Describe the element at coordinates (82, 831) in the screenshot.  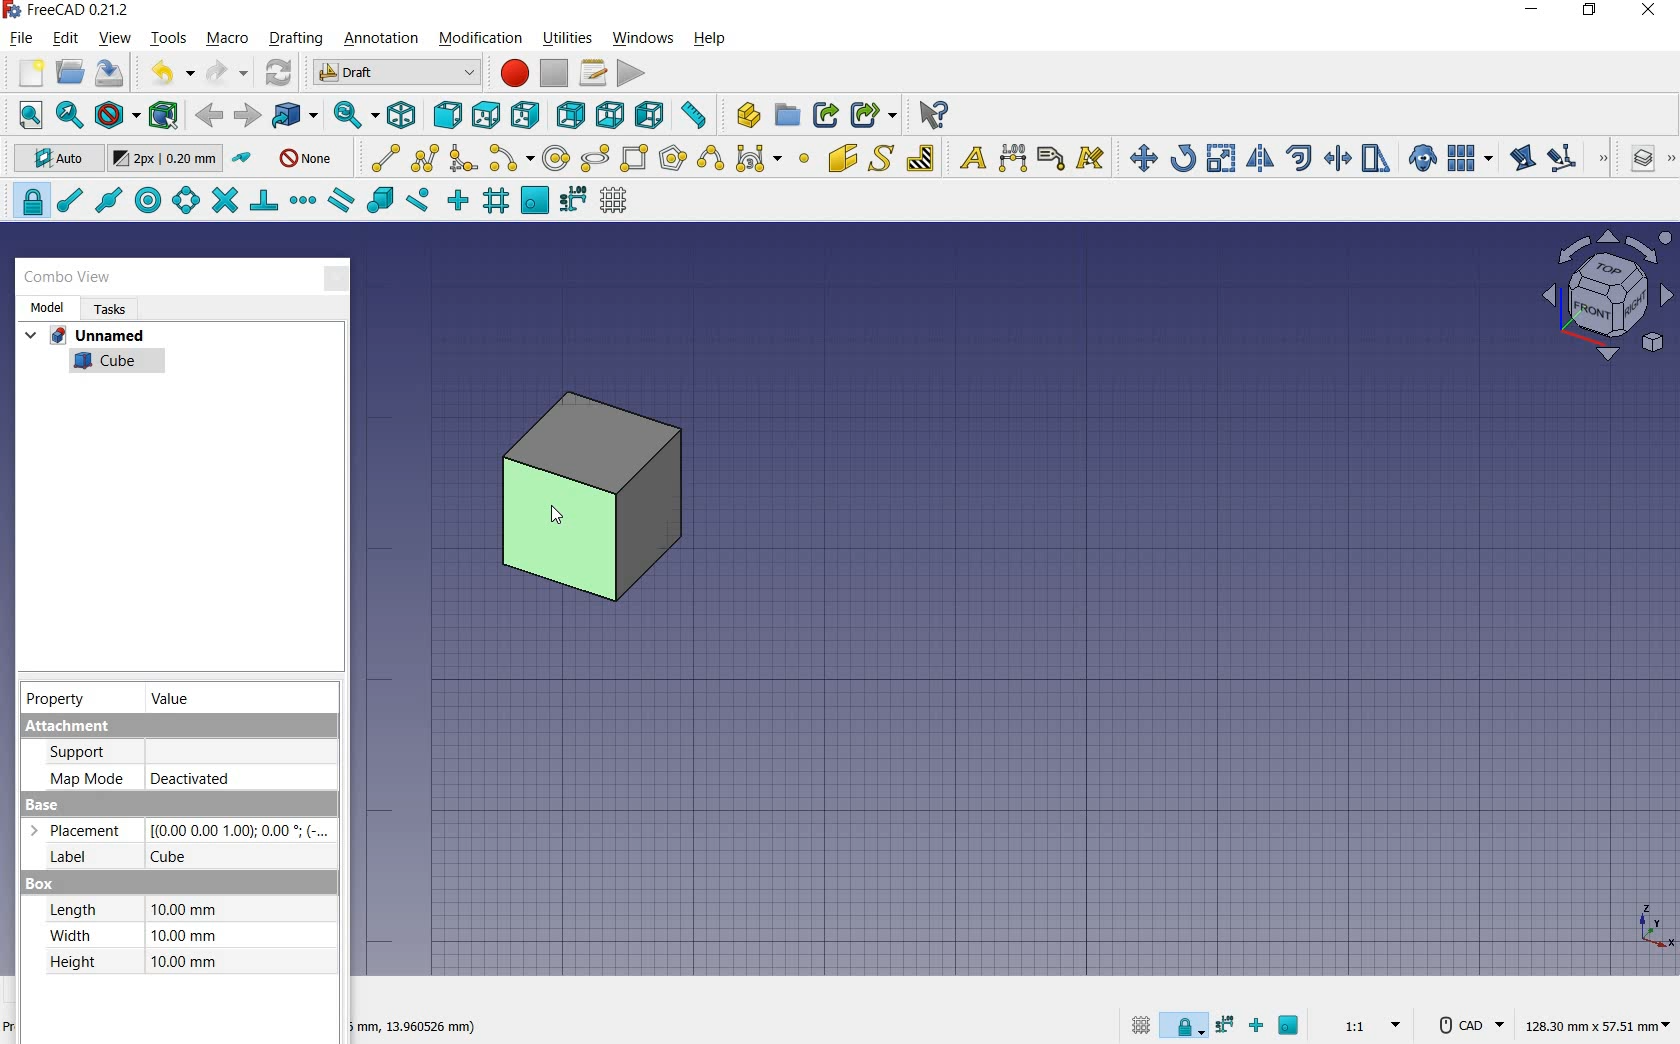
I see `Placement` at that location.